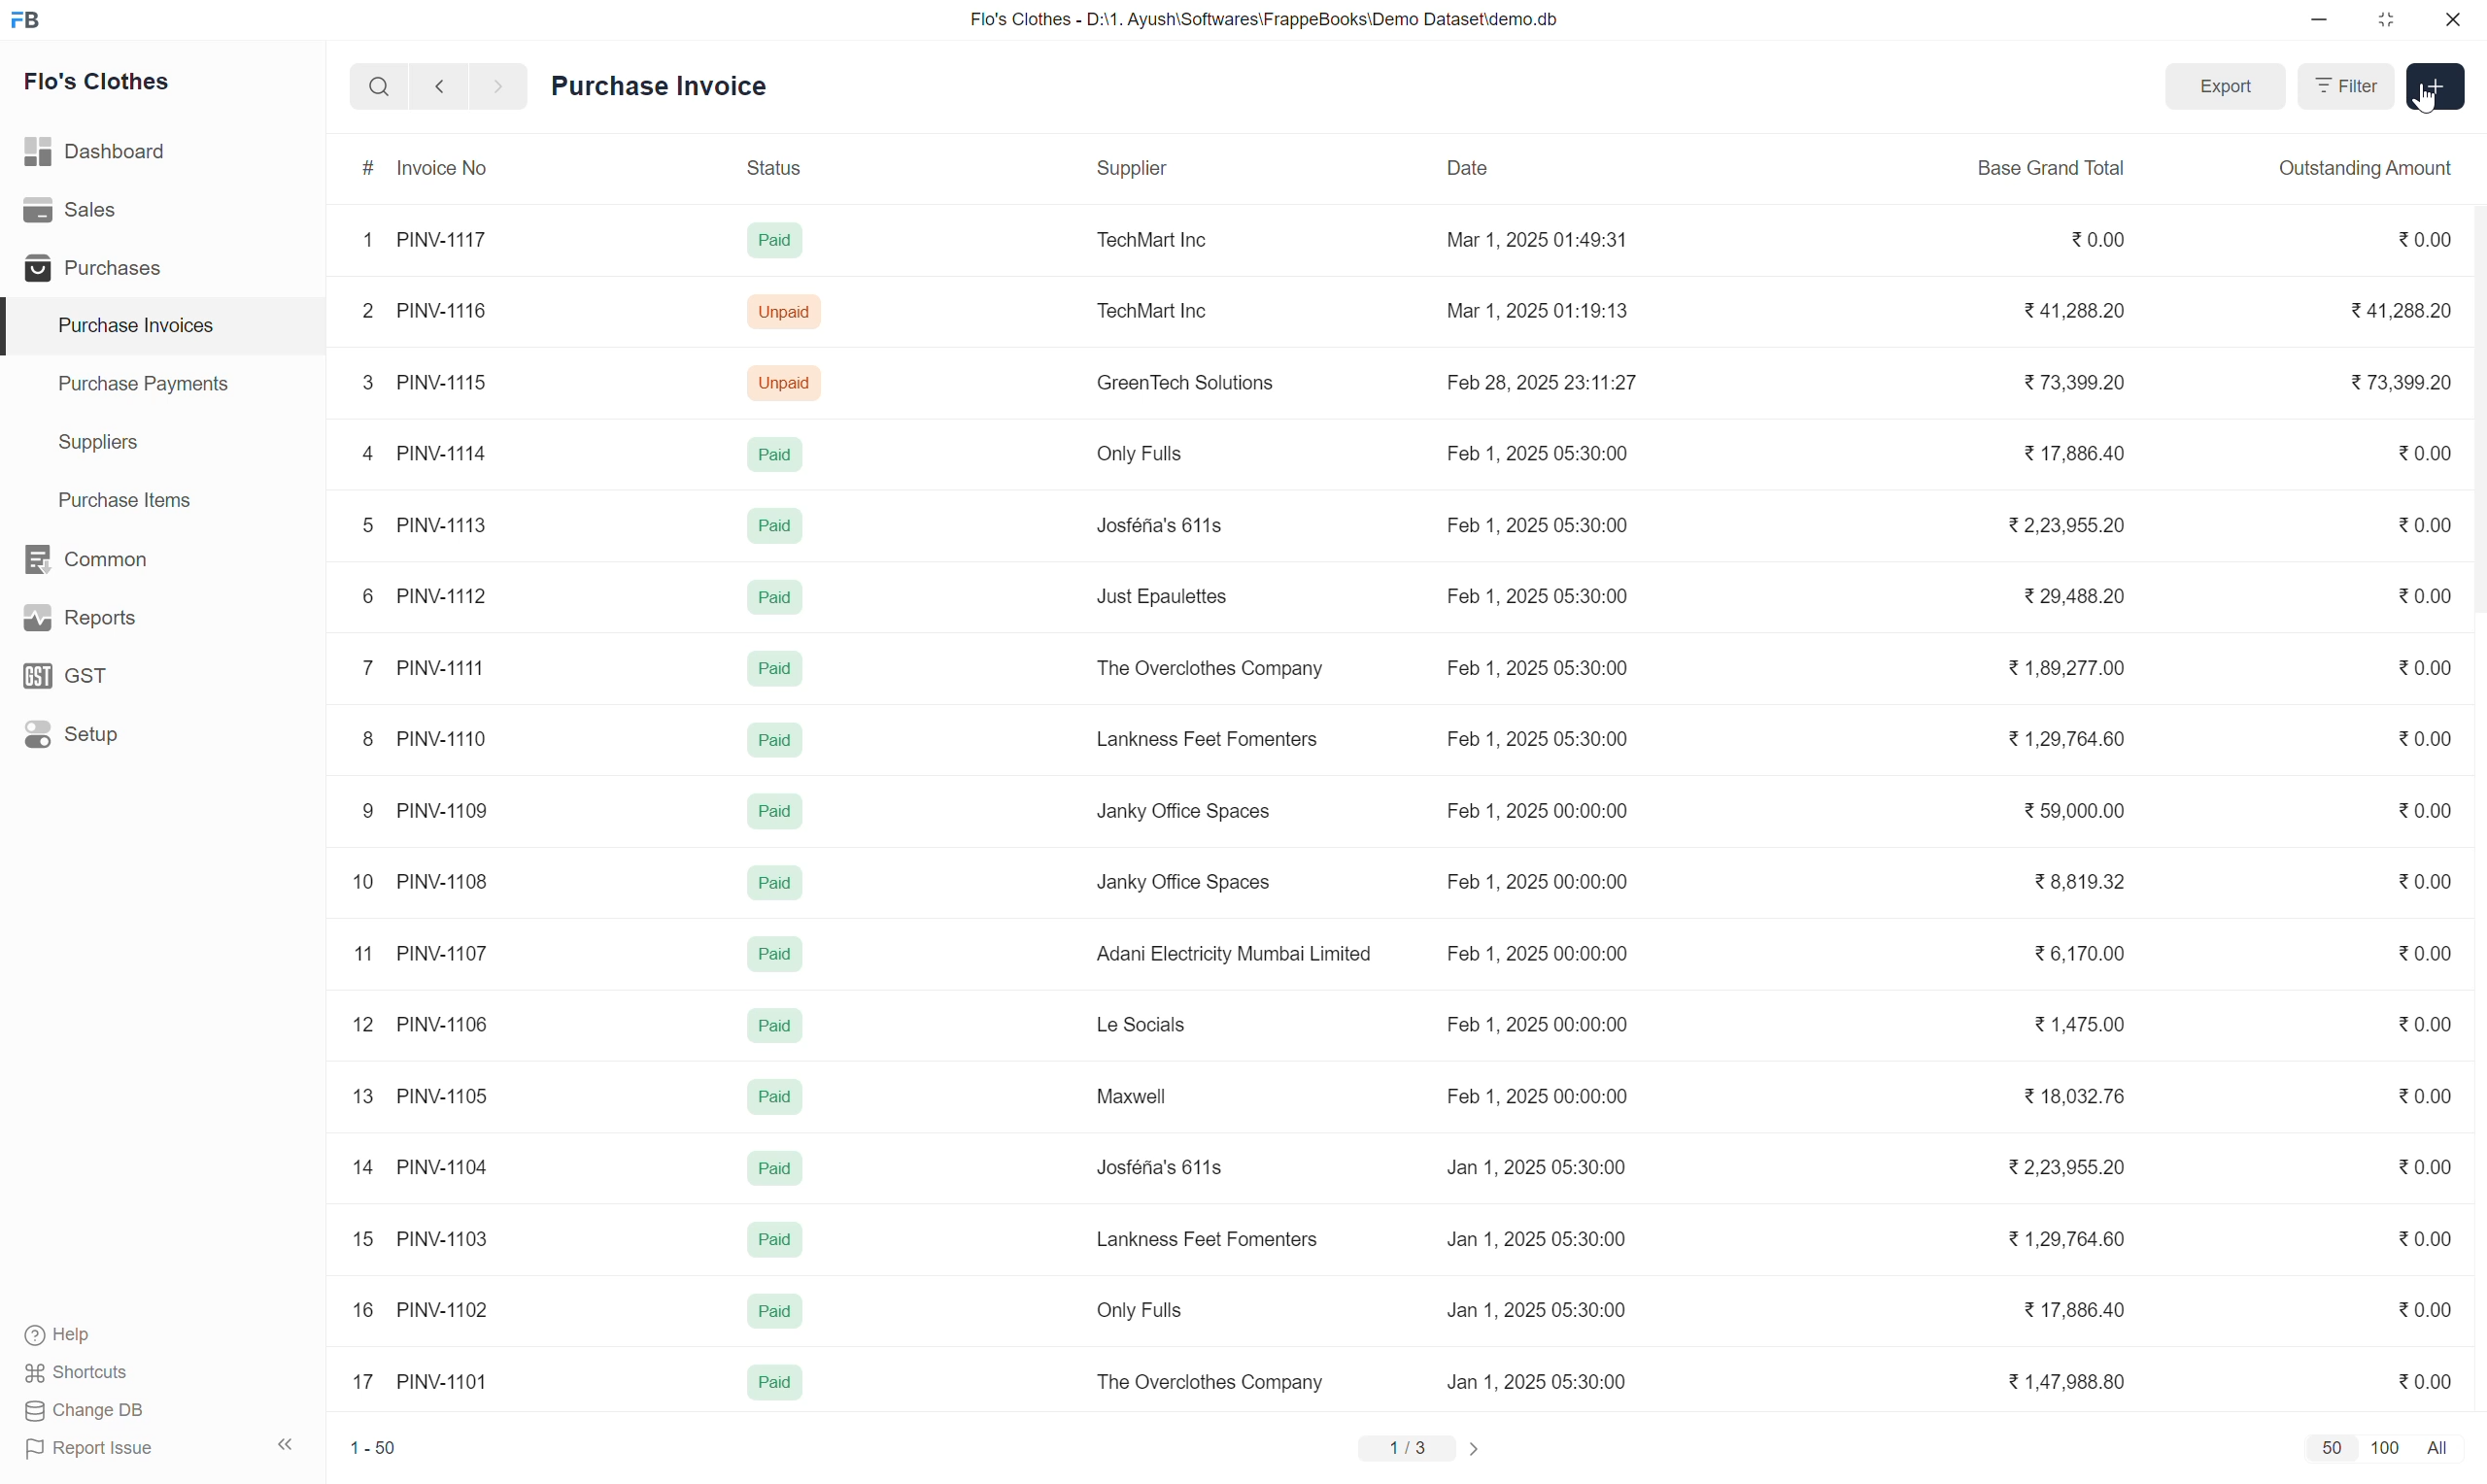 This screenshot has width=2487, height=1484. I want to click on 8,819.32, so click(2081, 881).